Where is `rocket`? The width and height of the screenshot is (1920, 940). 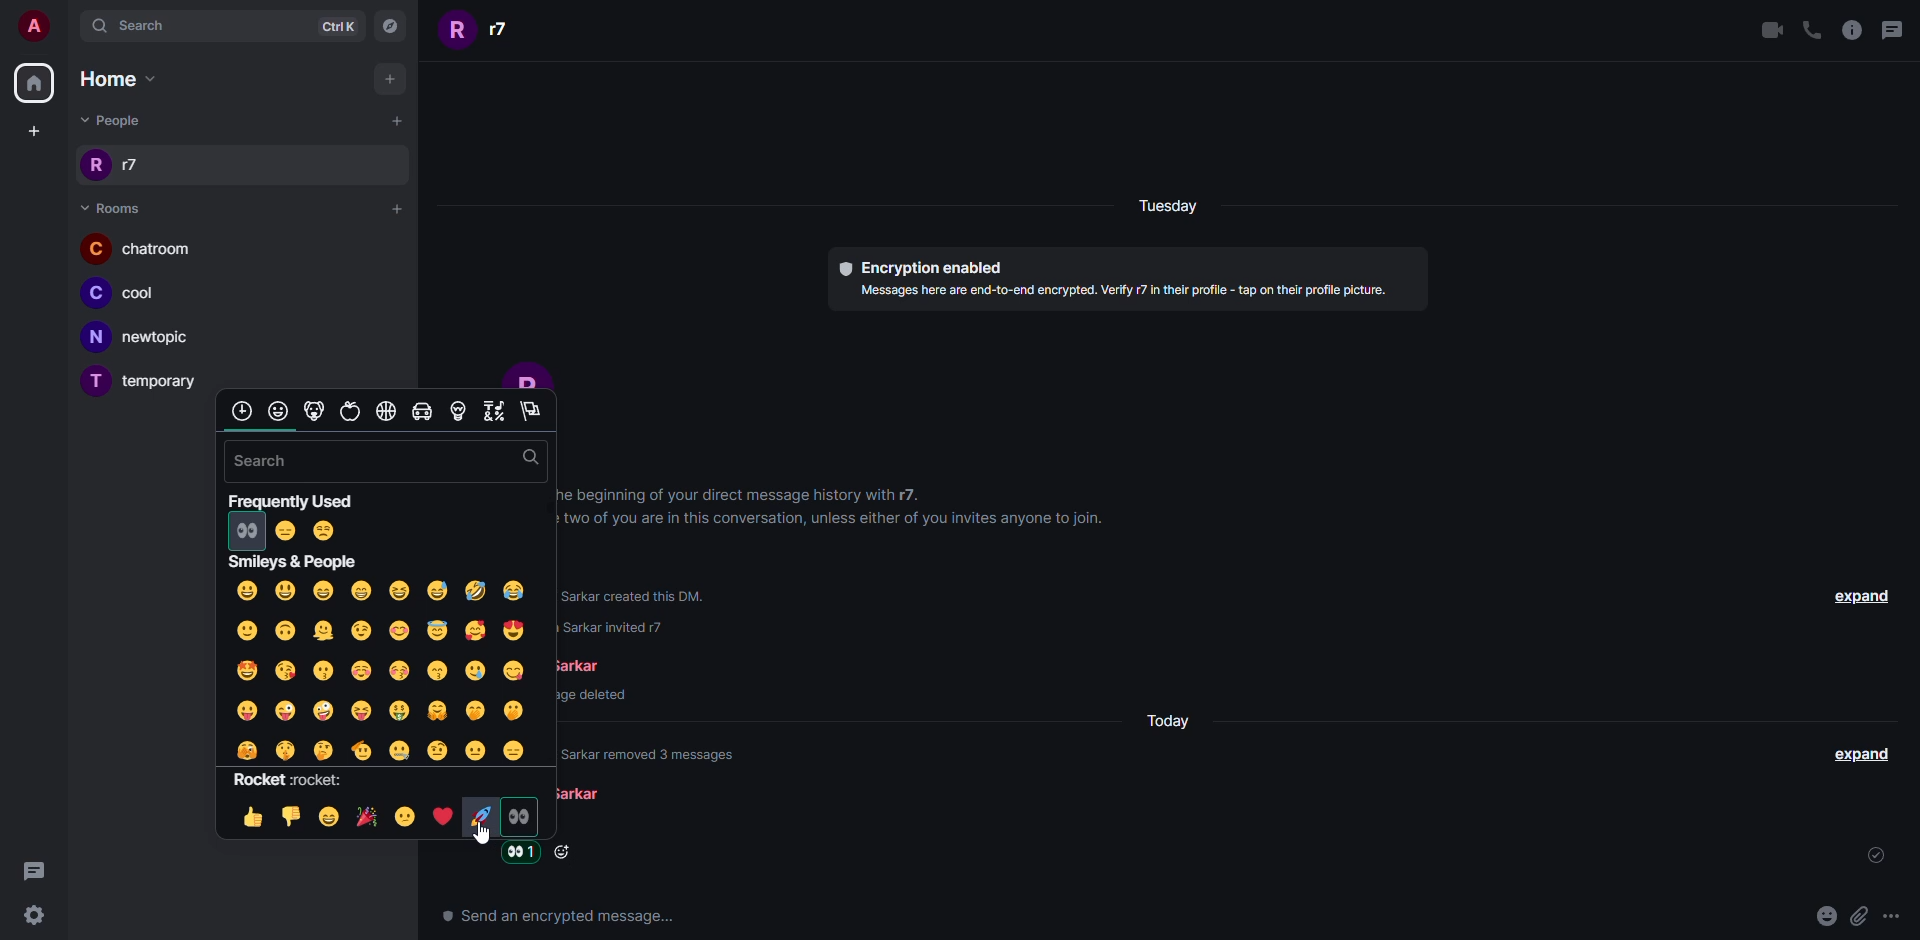 rocket is located at coordinates (288, 780).